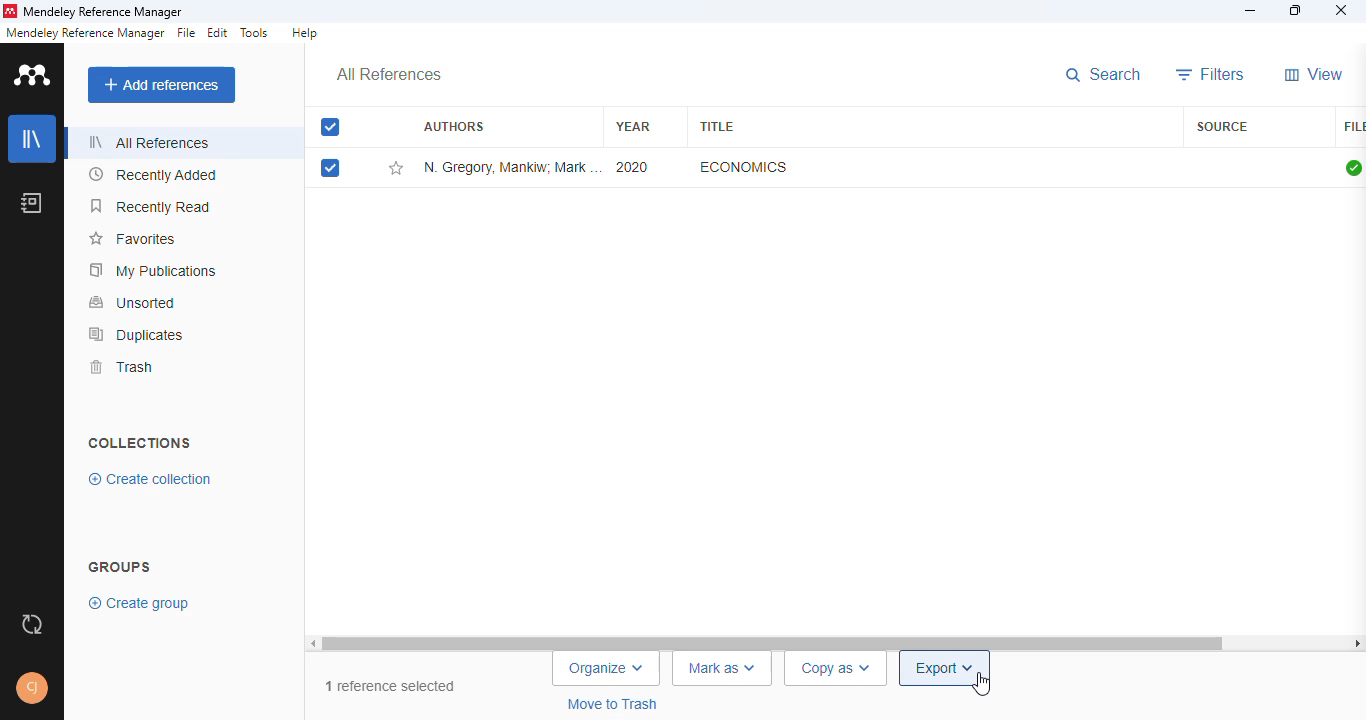 The height and width of the screenshot is (720, 1366). I want to click on create group, so click(140, 604).